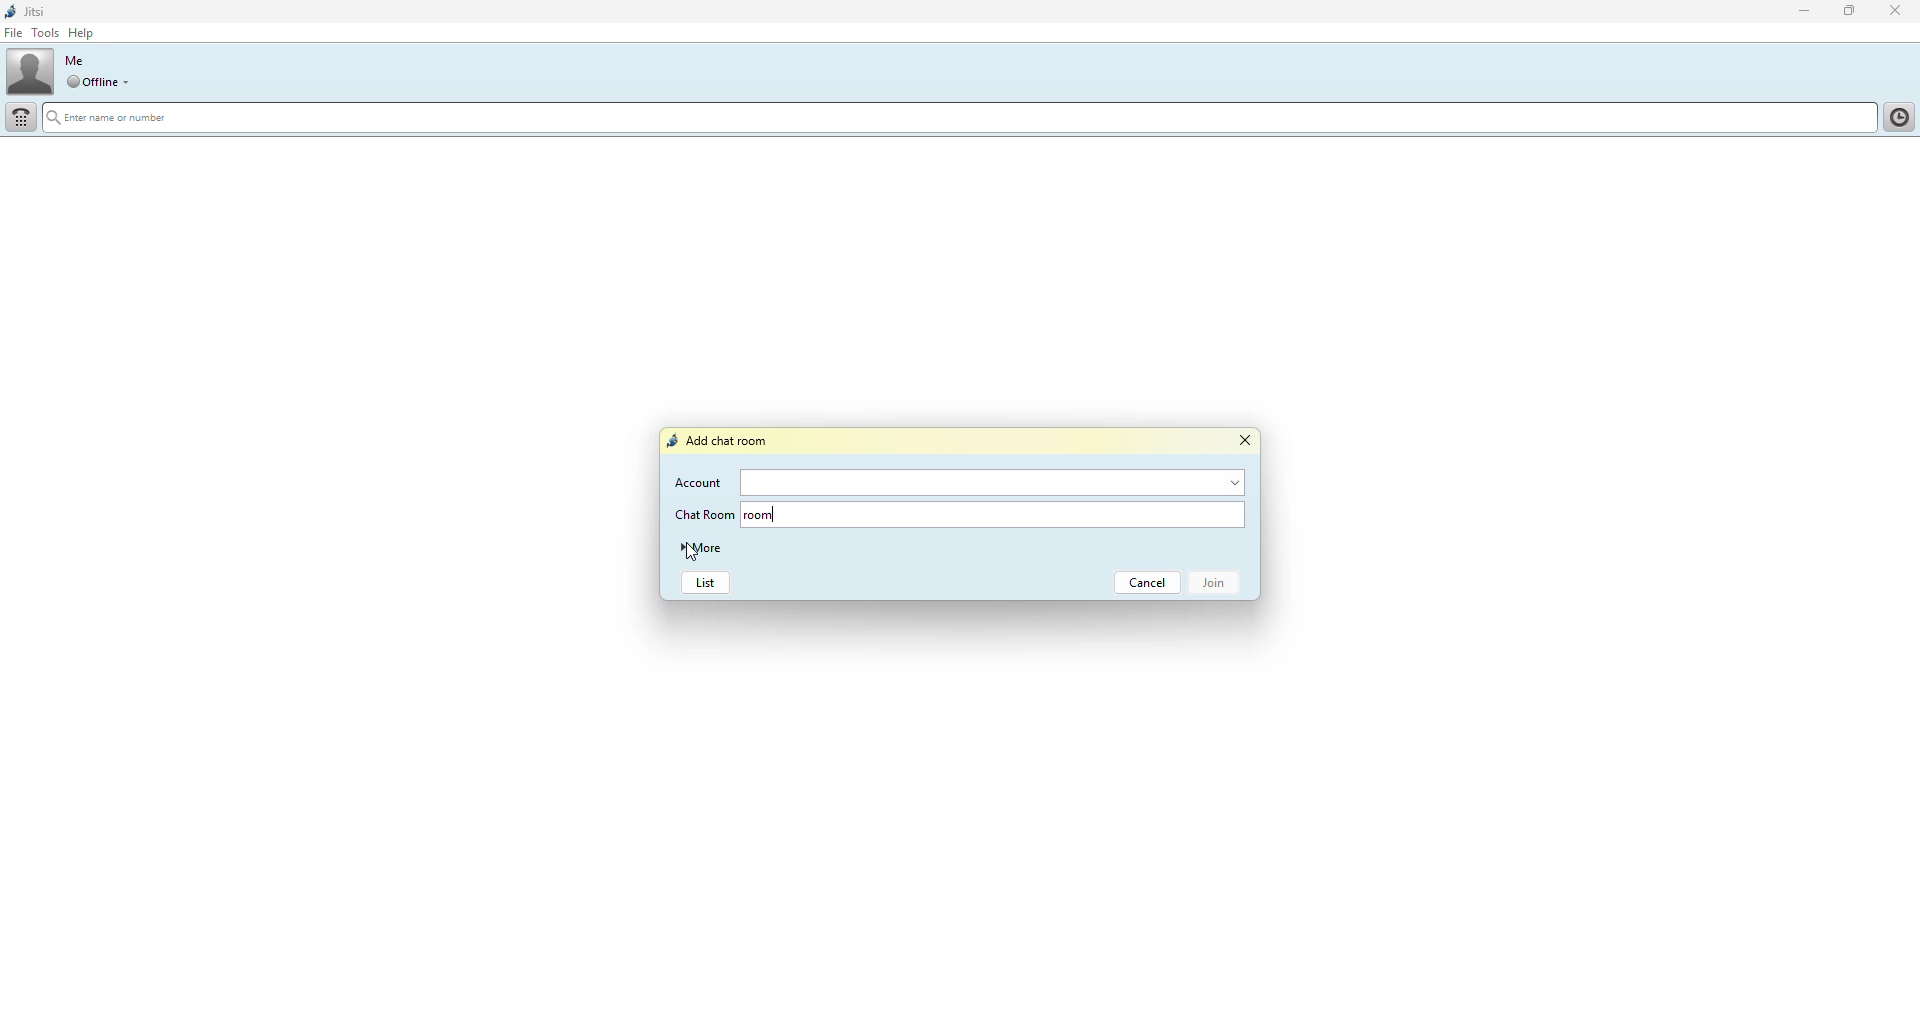 This screenshot has width=1920, height=1032. Describe the element at coordinates (700, 550) in the screenshot. I see `more` at that location.